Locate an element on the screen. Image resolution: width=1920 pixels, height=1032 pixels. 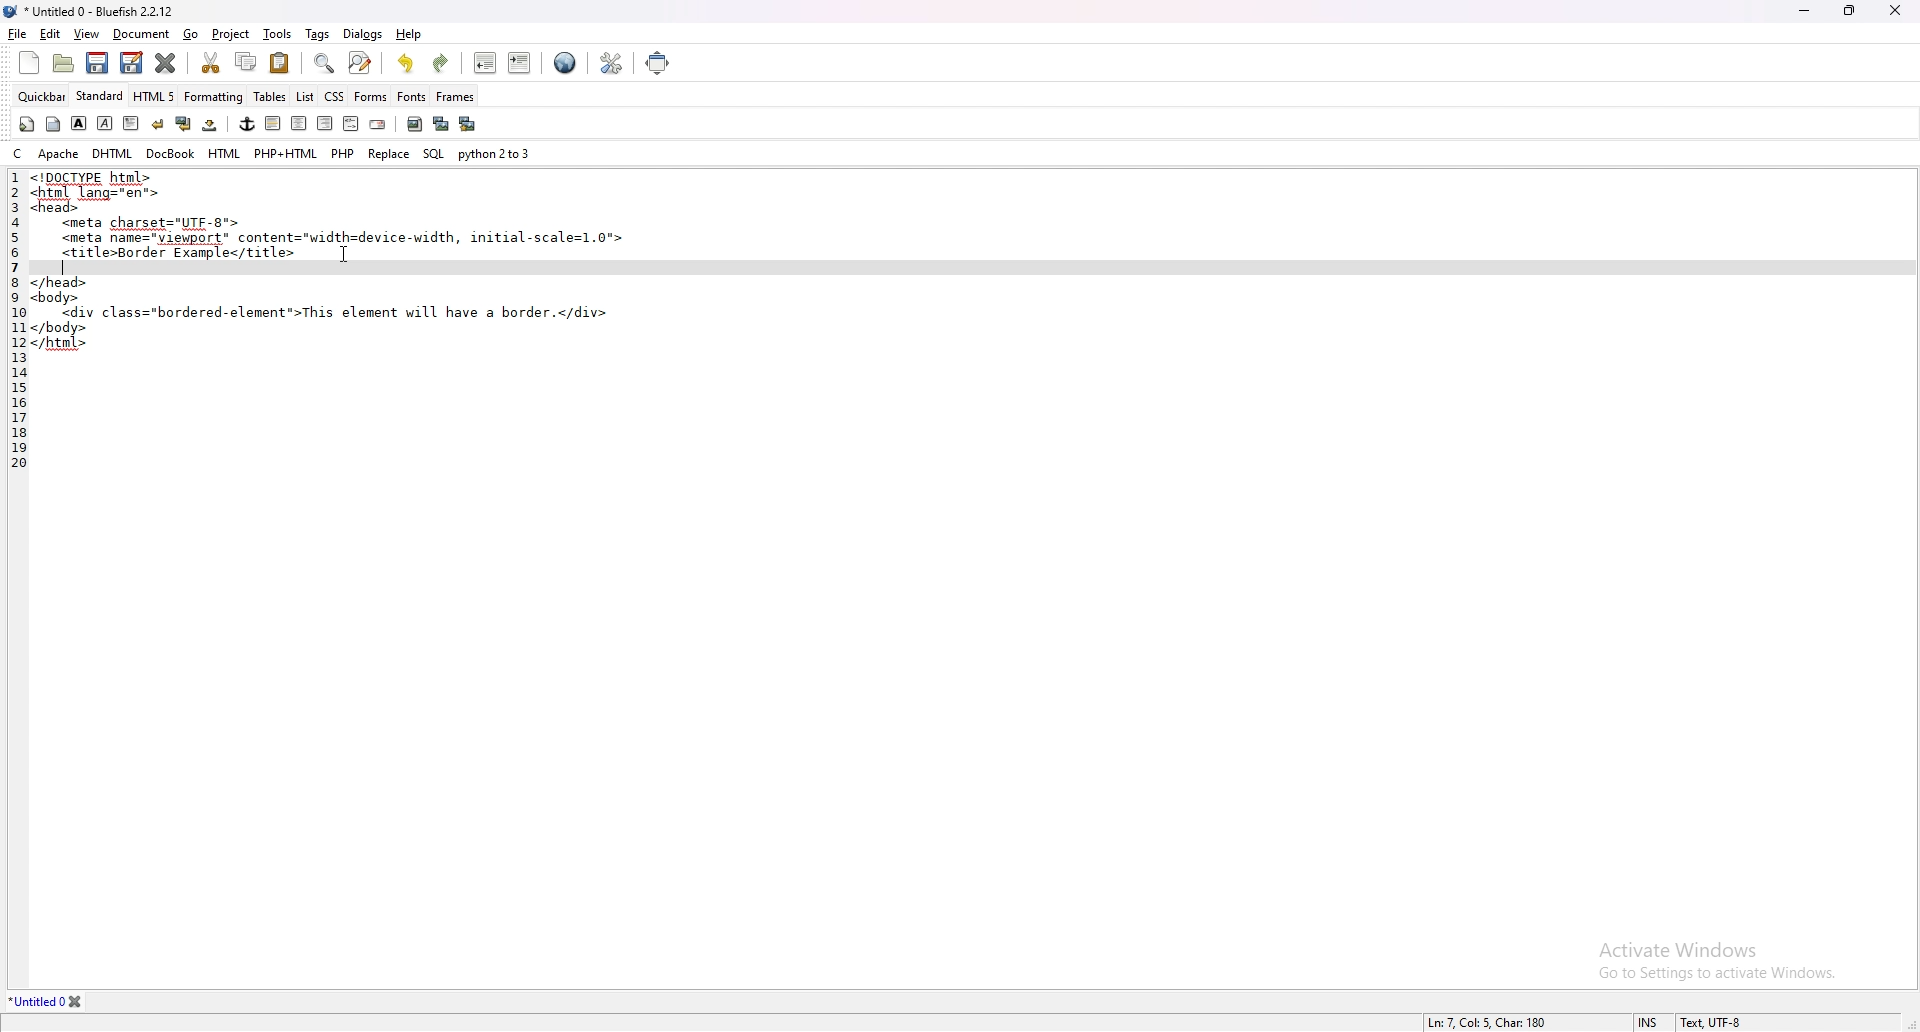
dialogs is located at coordinates (362, 33).